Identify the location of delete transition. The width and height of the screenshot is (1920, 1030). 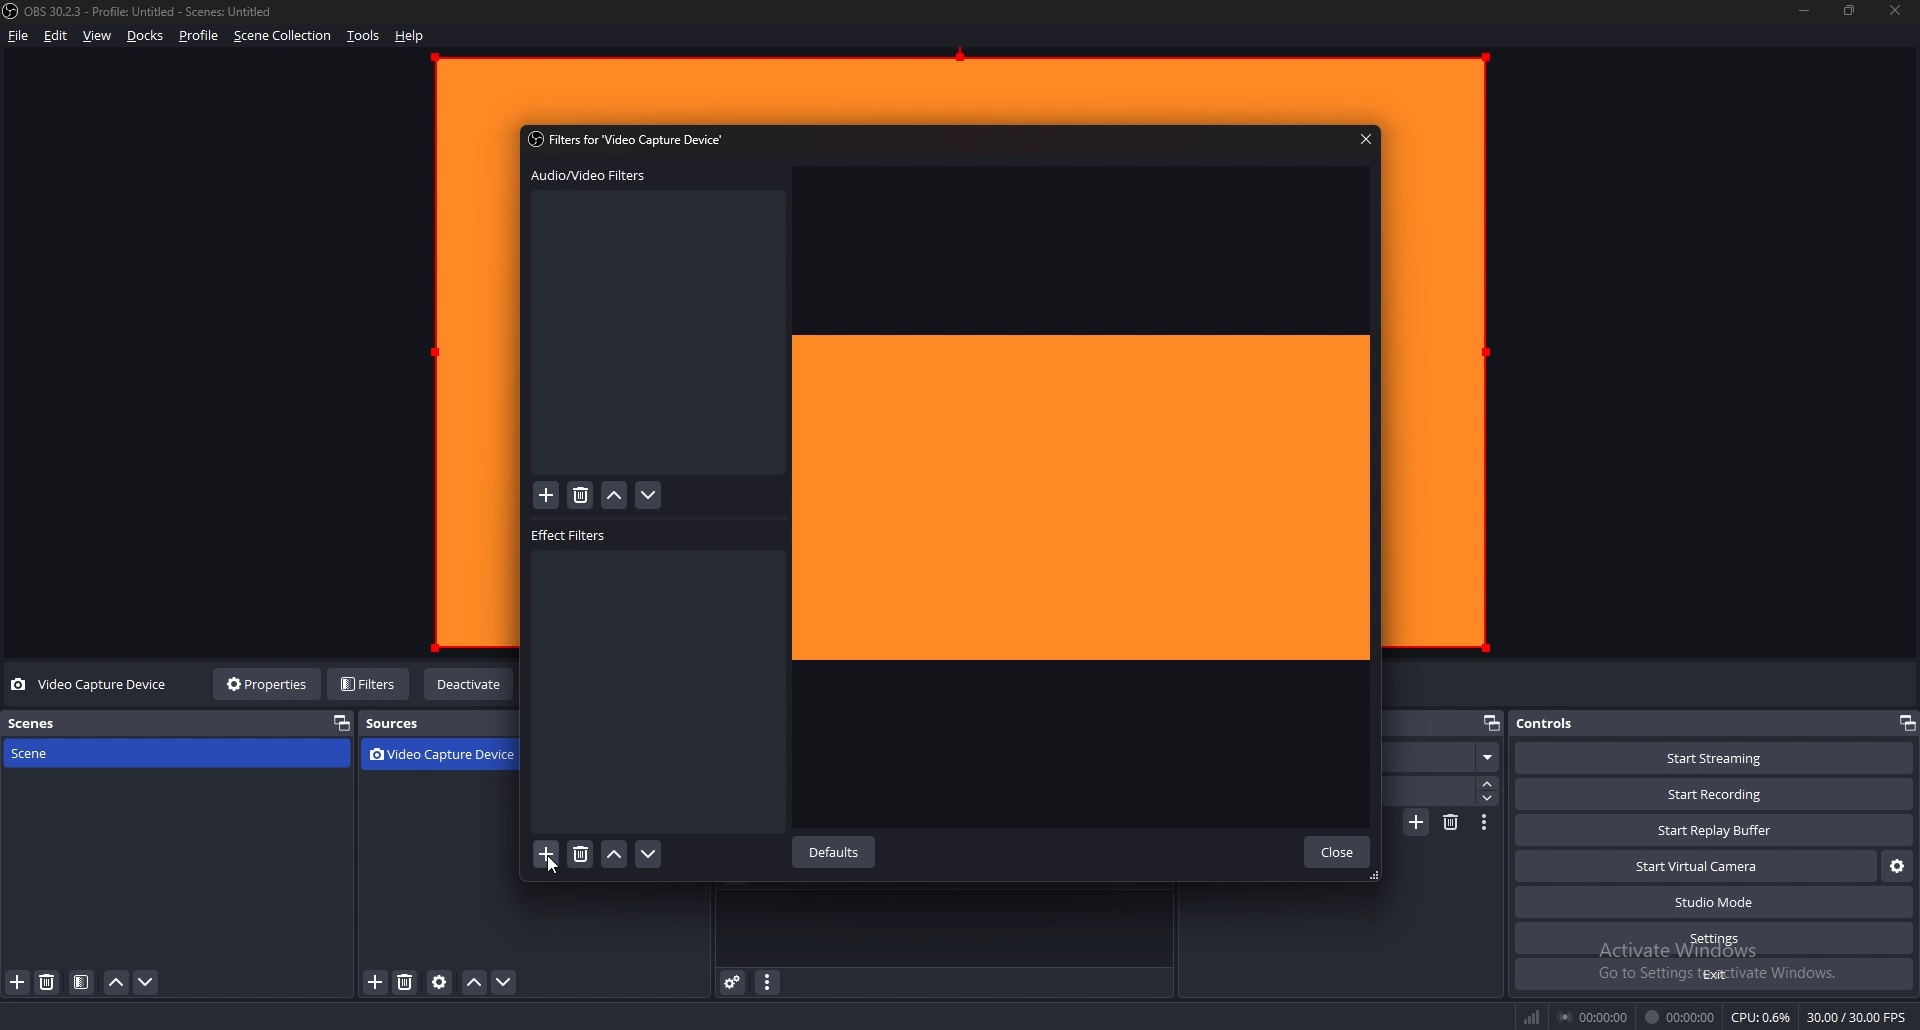
(1451, 822).